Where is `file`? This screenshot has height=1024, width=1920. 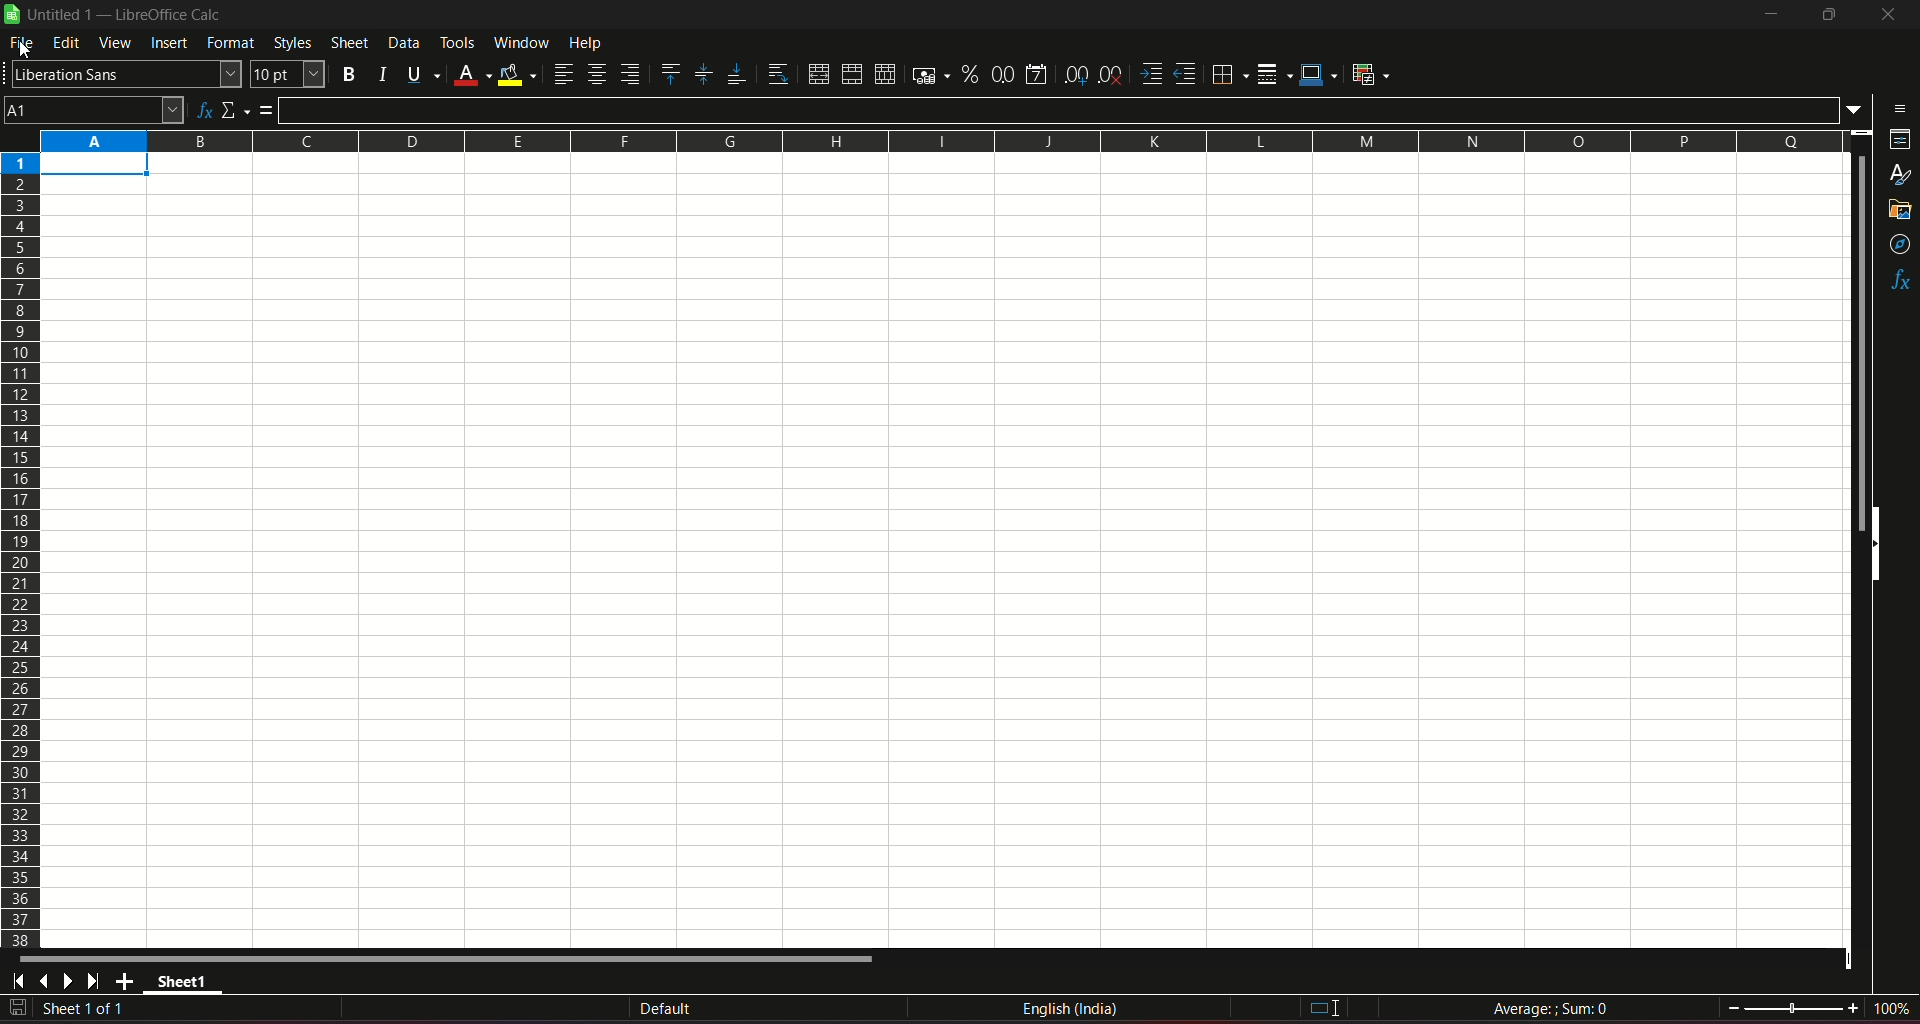 file is located at coordinates (23, 46).